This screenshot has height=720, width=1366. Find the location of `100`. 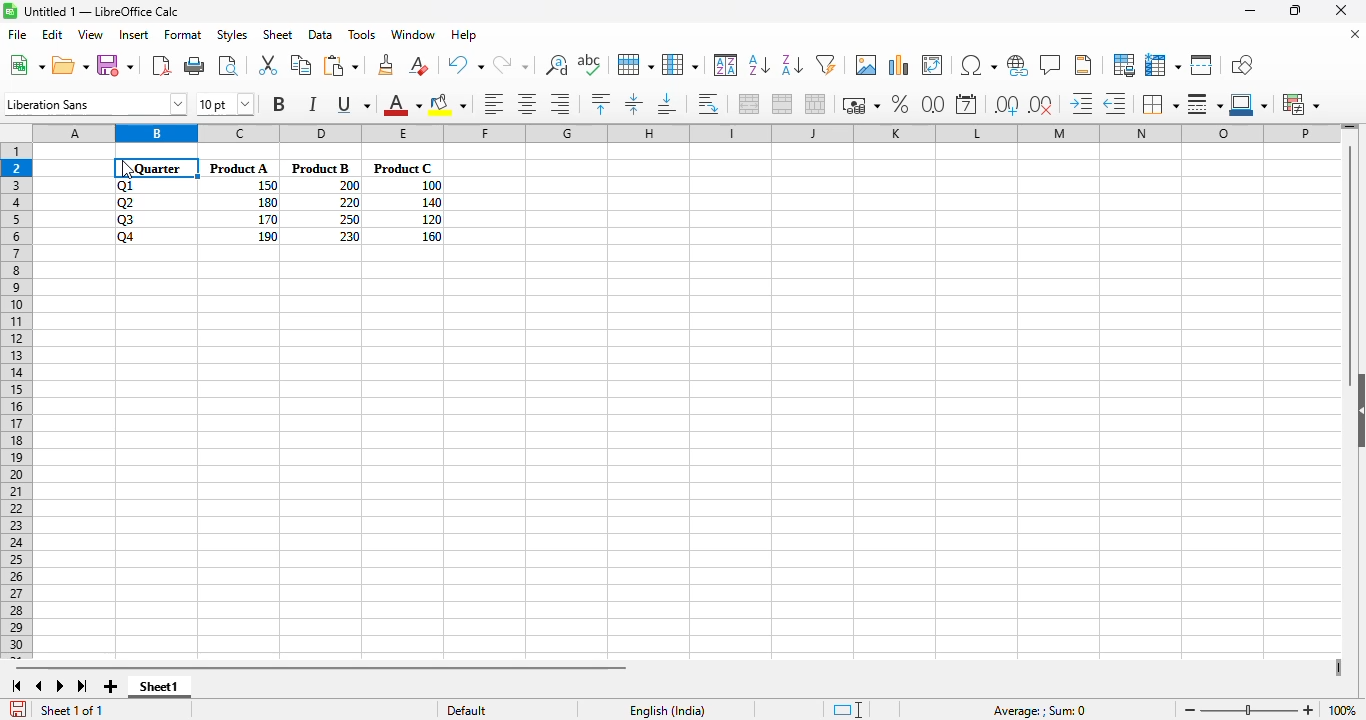

100 is located at coordinates (429, 186).